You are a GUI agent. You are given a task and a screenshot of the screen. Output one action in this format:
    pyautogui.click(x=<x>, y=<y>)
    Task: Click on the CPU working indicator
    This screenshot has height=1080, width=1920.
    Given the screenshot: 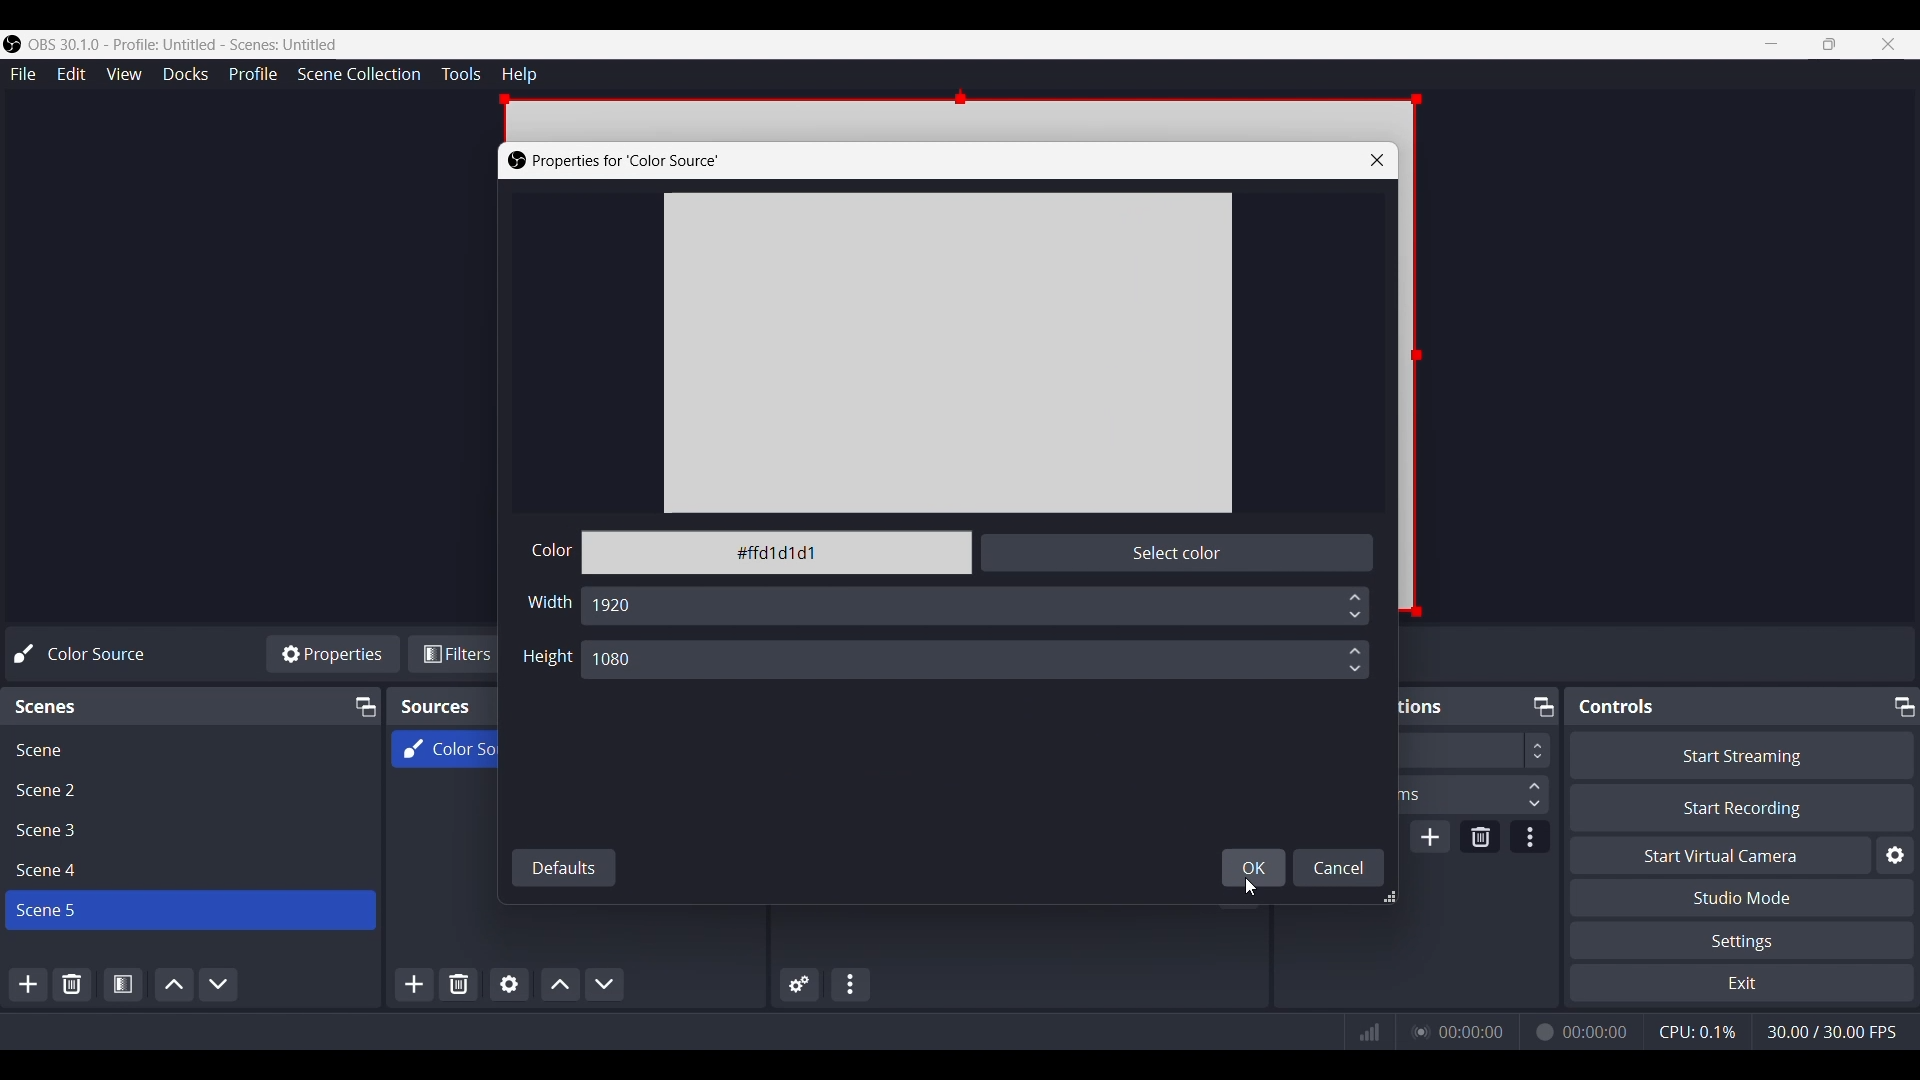 What is the action you would take?
    pyautogui.click(x=1697, y=1031)
    